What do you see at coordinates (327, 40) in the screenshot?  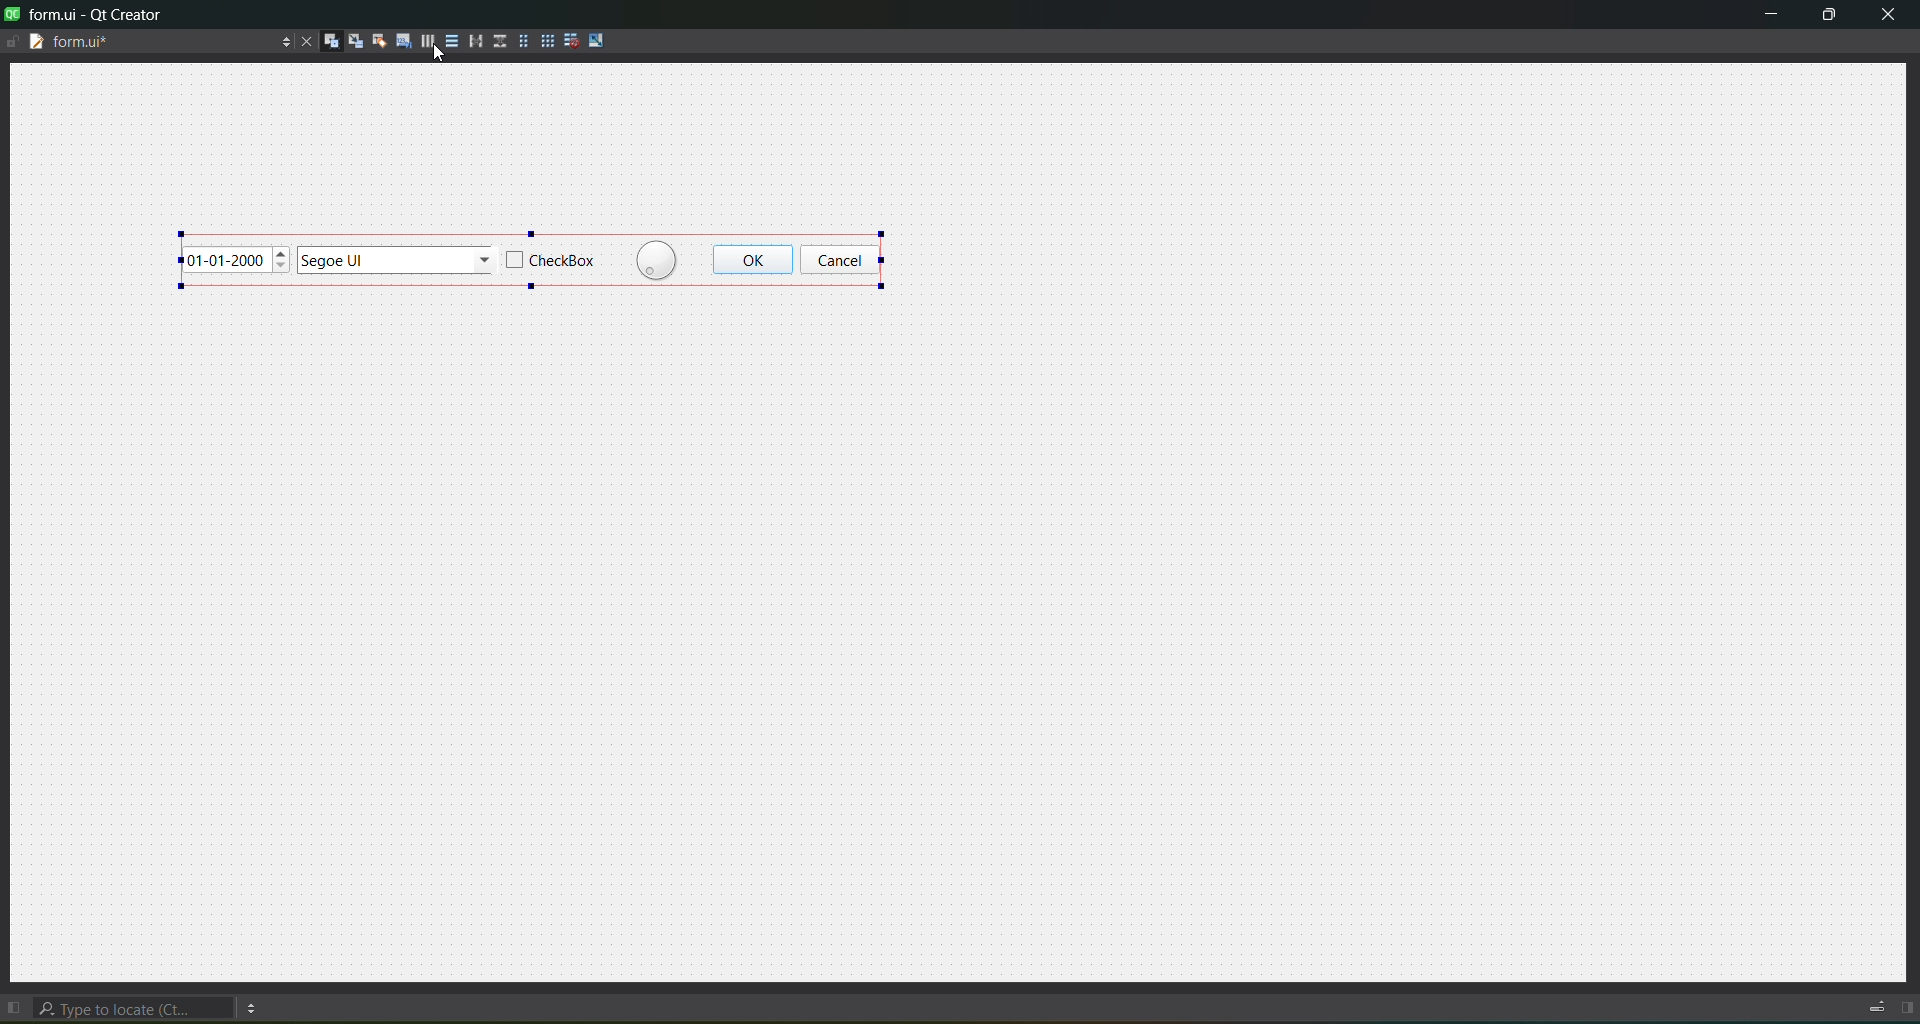 I see `widgets` at bounding box center [327, 40].